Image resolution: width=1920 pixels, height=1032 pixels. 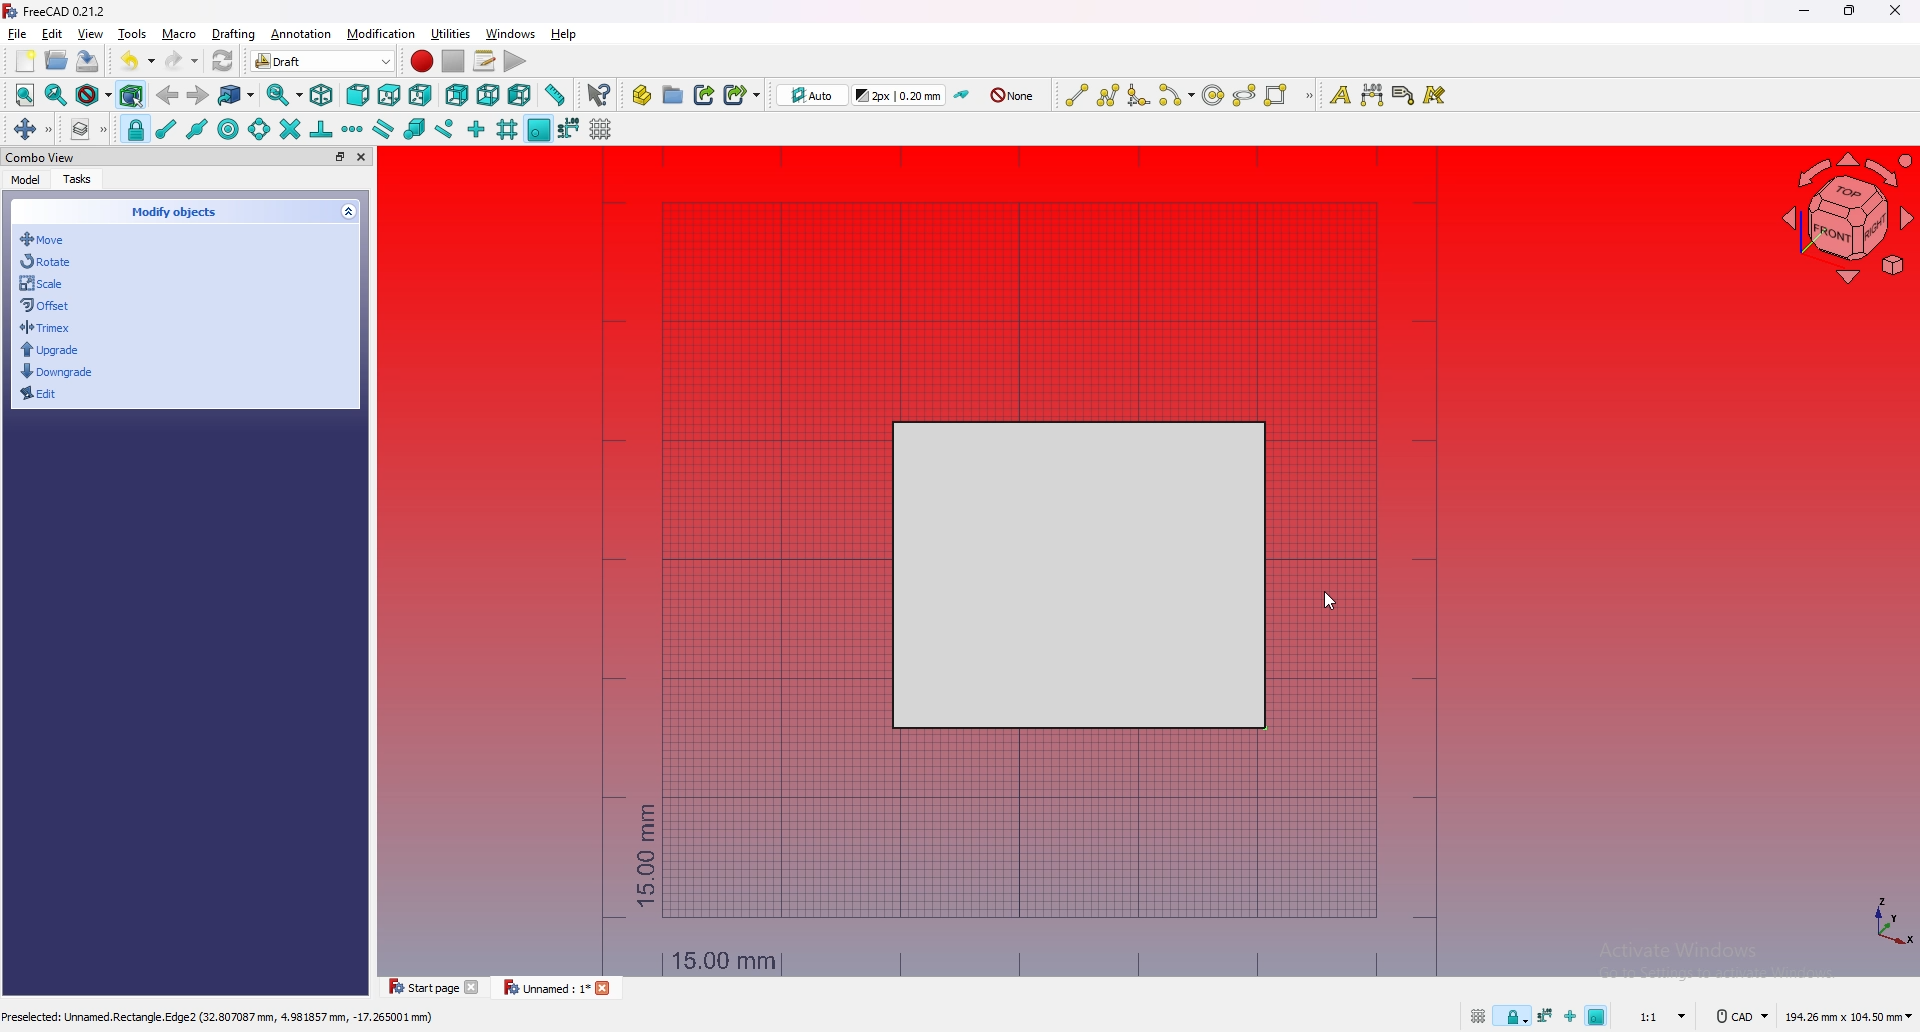 What do you see at coordinates (187, 209) in the screenshot?
I see `modify objects` at bounding box center [187, 209].